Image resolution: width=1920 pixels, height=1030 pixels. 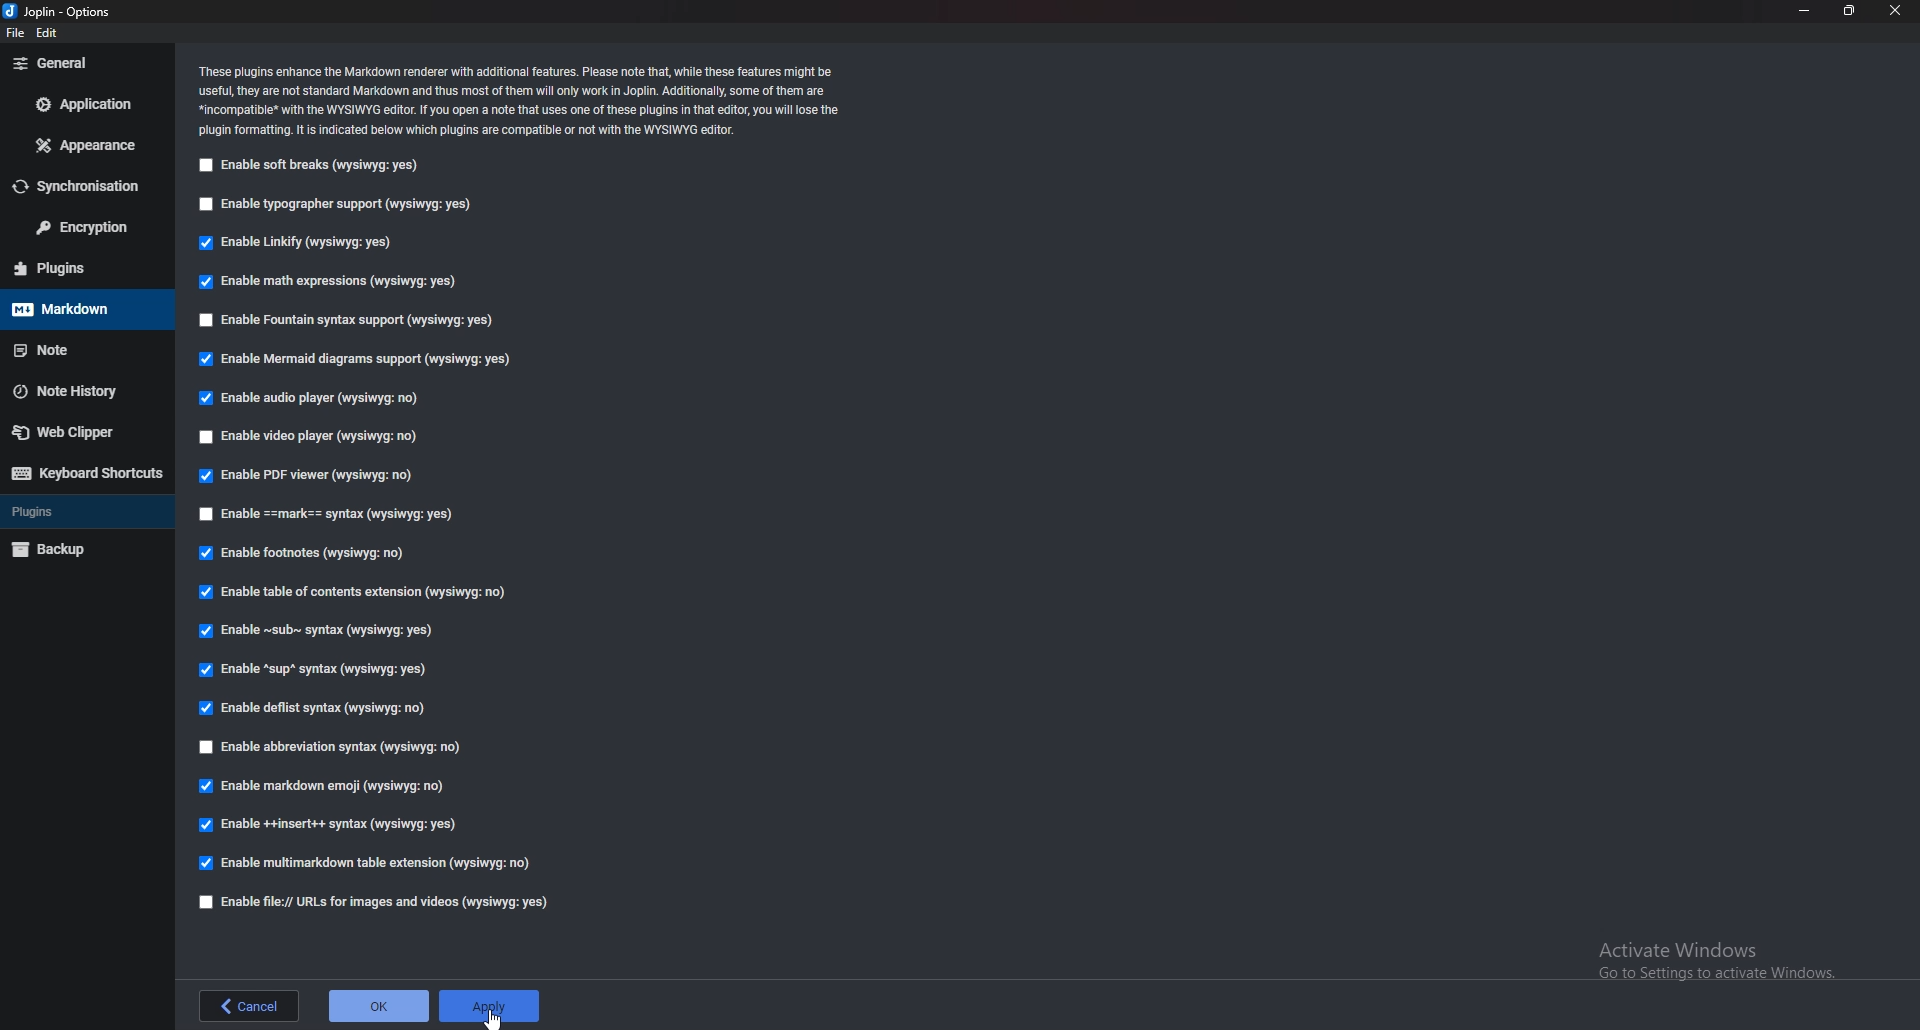 I want to click on ok, so click(x=377, y=1006).